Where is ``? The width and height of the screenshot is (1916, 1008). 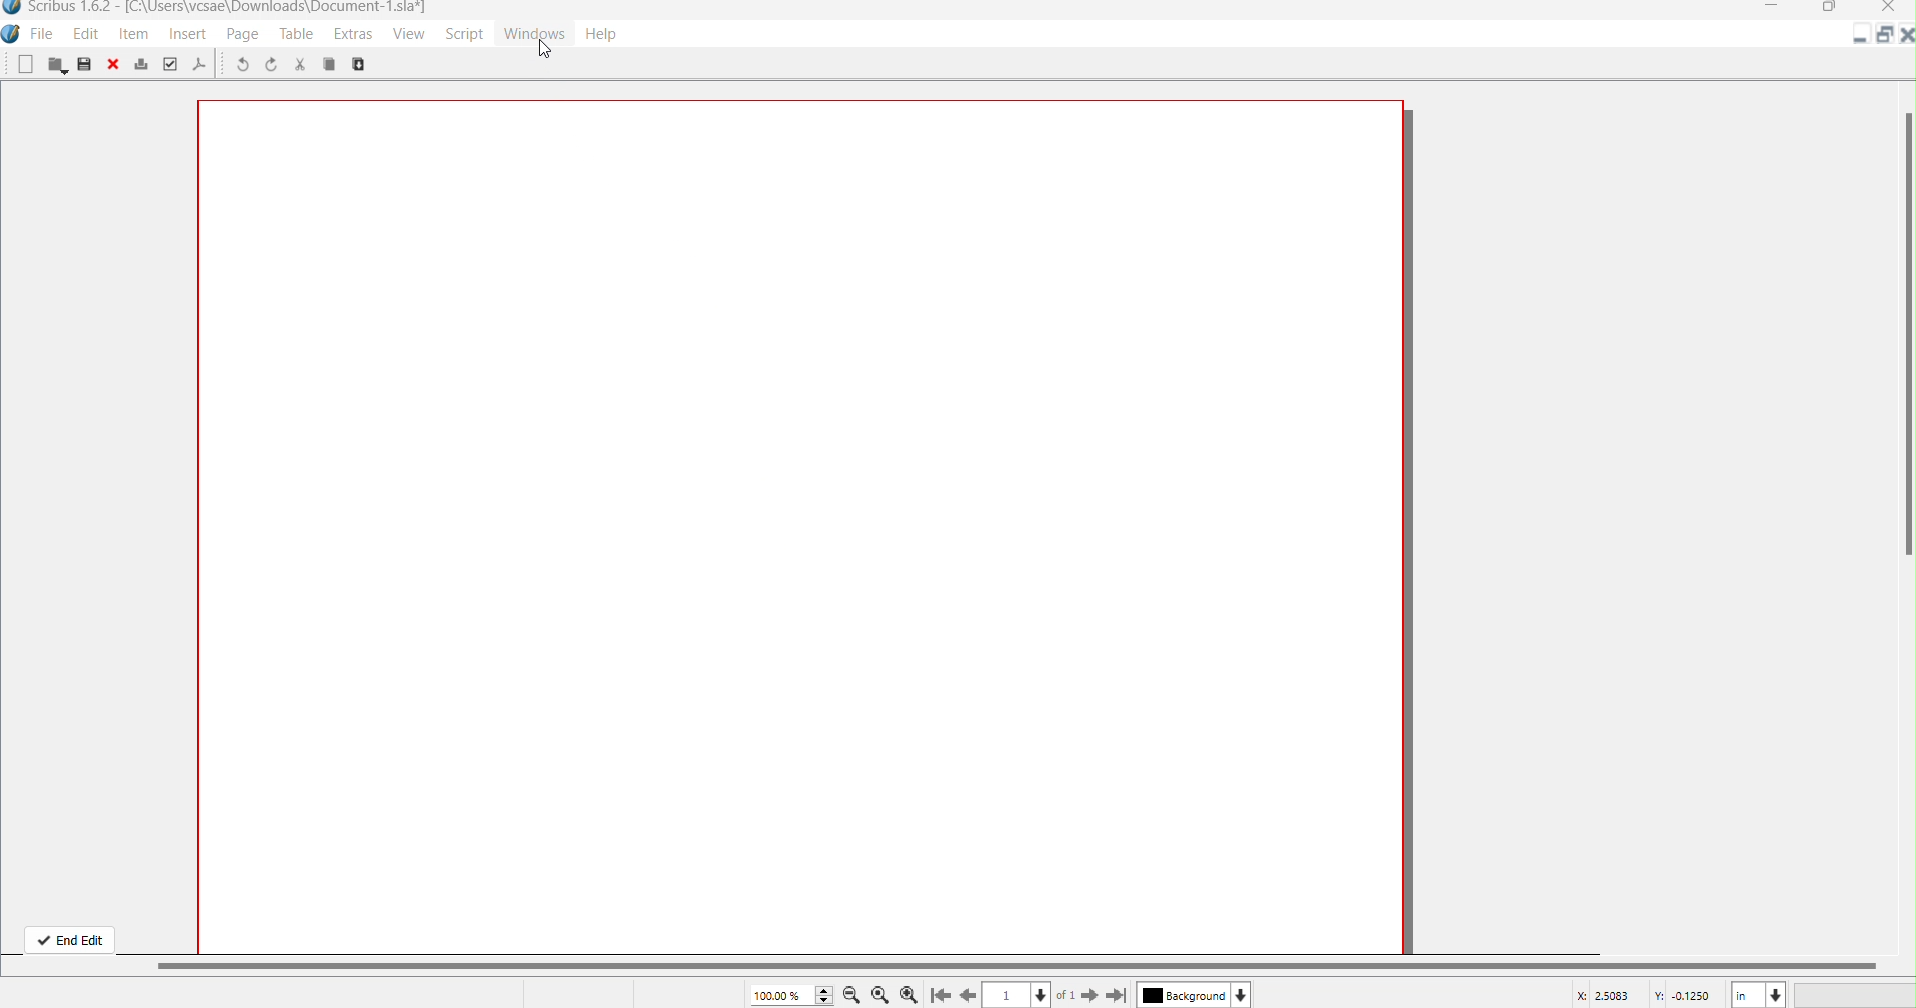
 is located at coordinates (304, 63).